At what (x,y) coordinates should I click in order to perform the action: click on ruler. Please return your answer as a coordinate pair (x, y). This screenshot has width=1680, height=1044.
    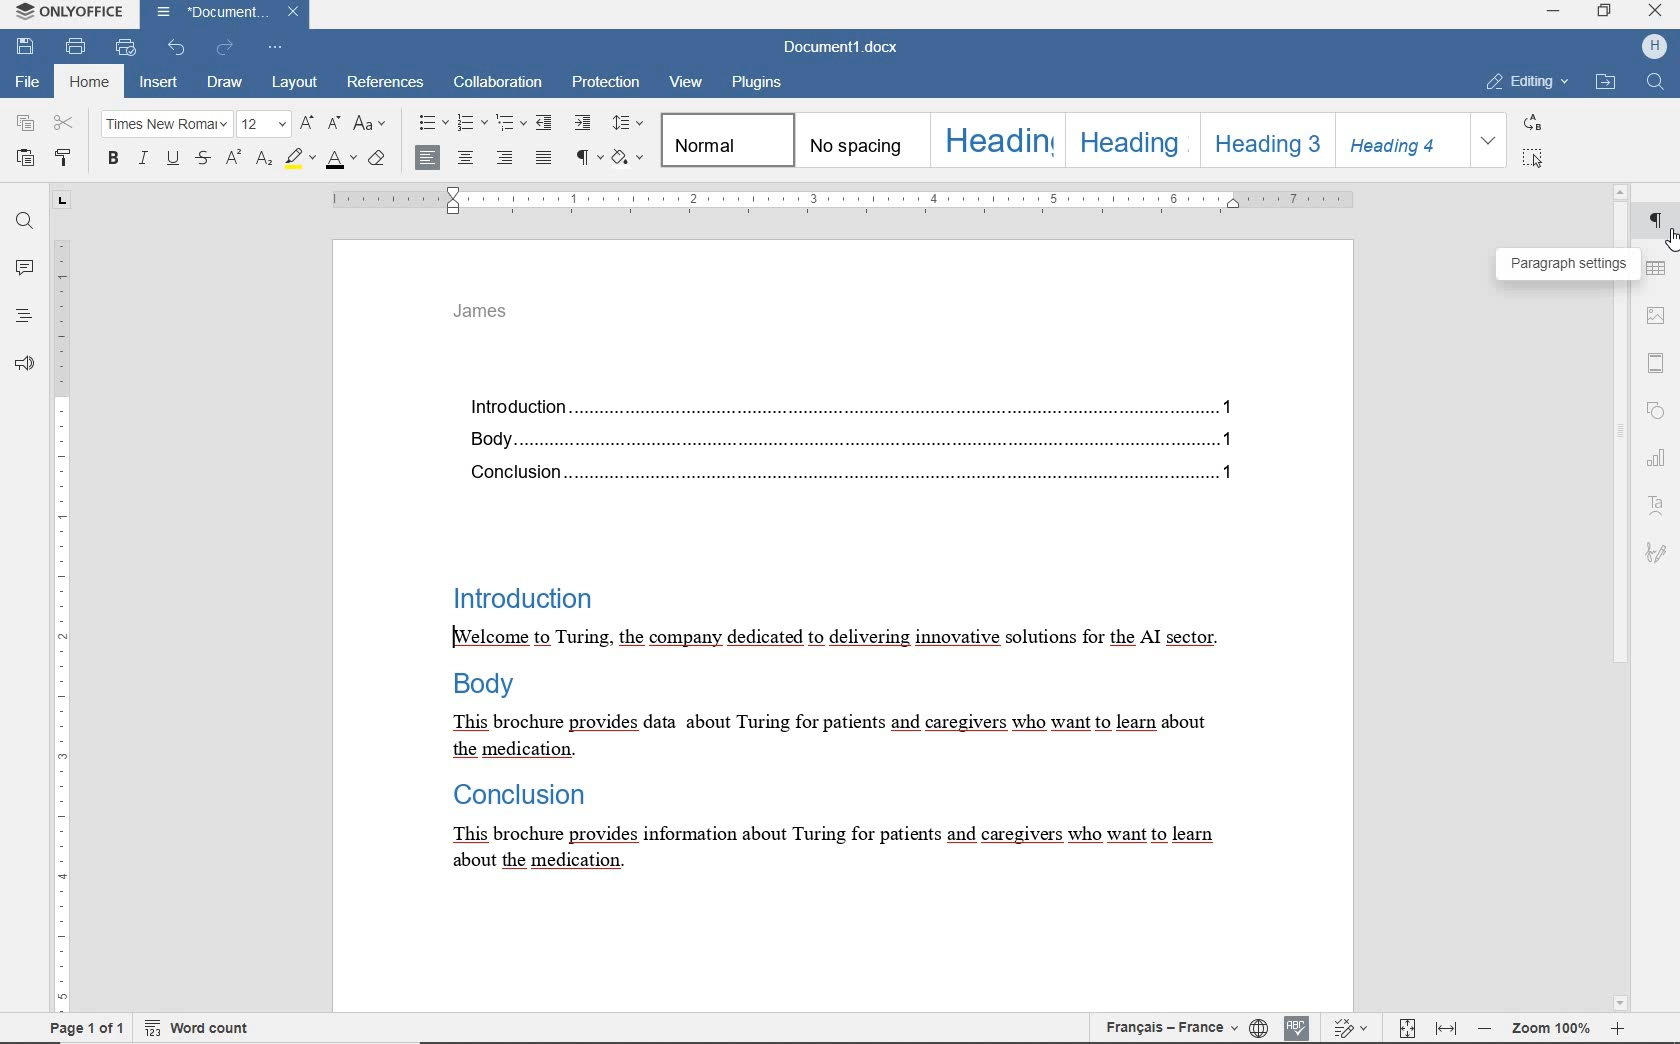
    Looking at the image, I should click on (833, 201).